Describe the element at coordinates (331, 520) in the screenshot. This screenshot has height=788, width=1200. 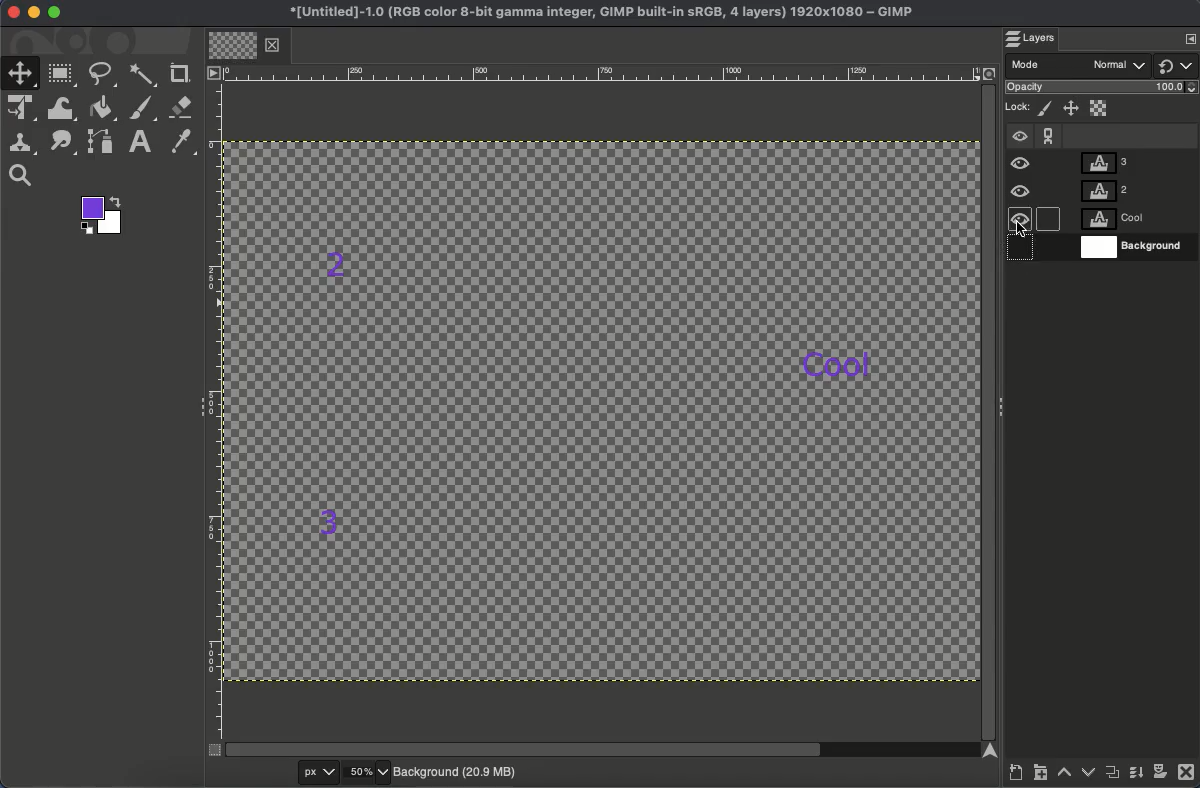
I see `3` at that location.